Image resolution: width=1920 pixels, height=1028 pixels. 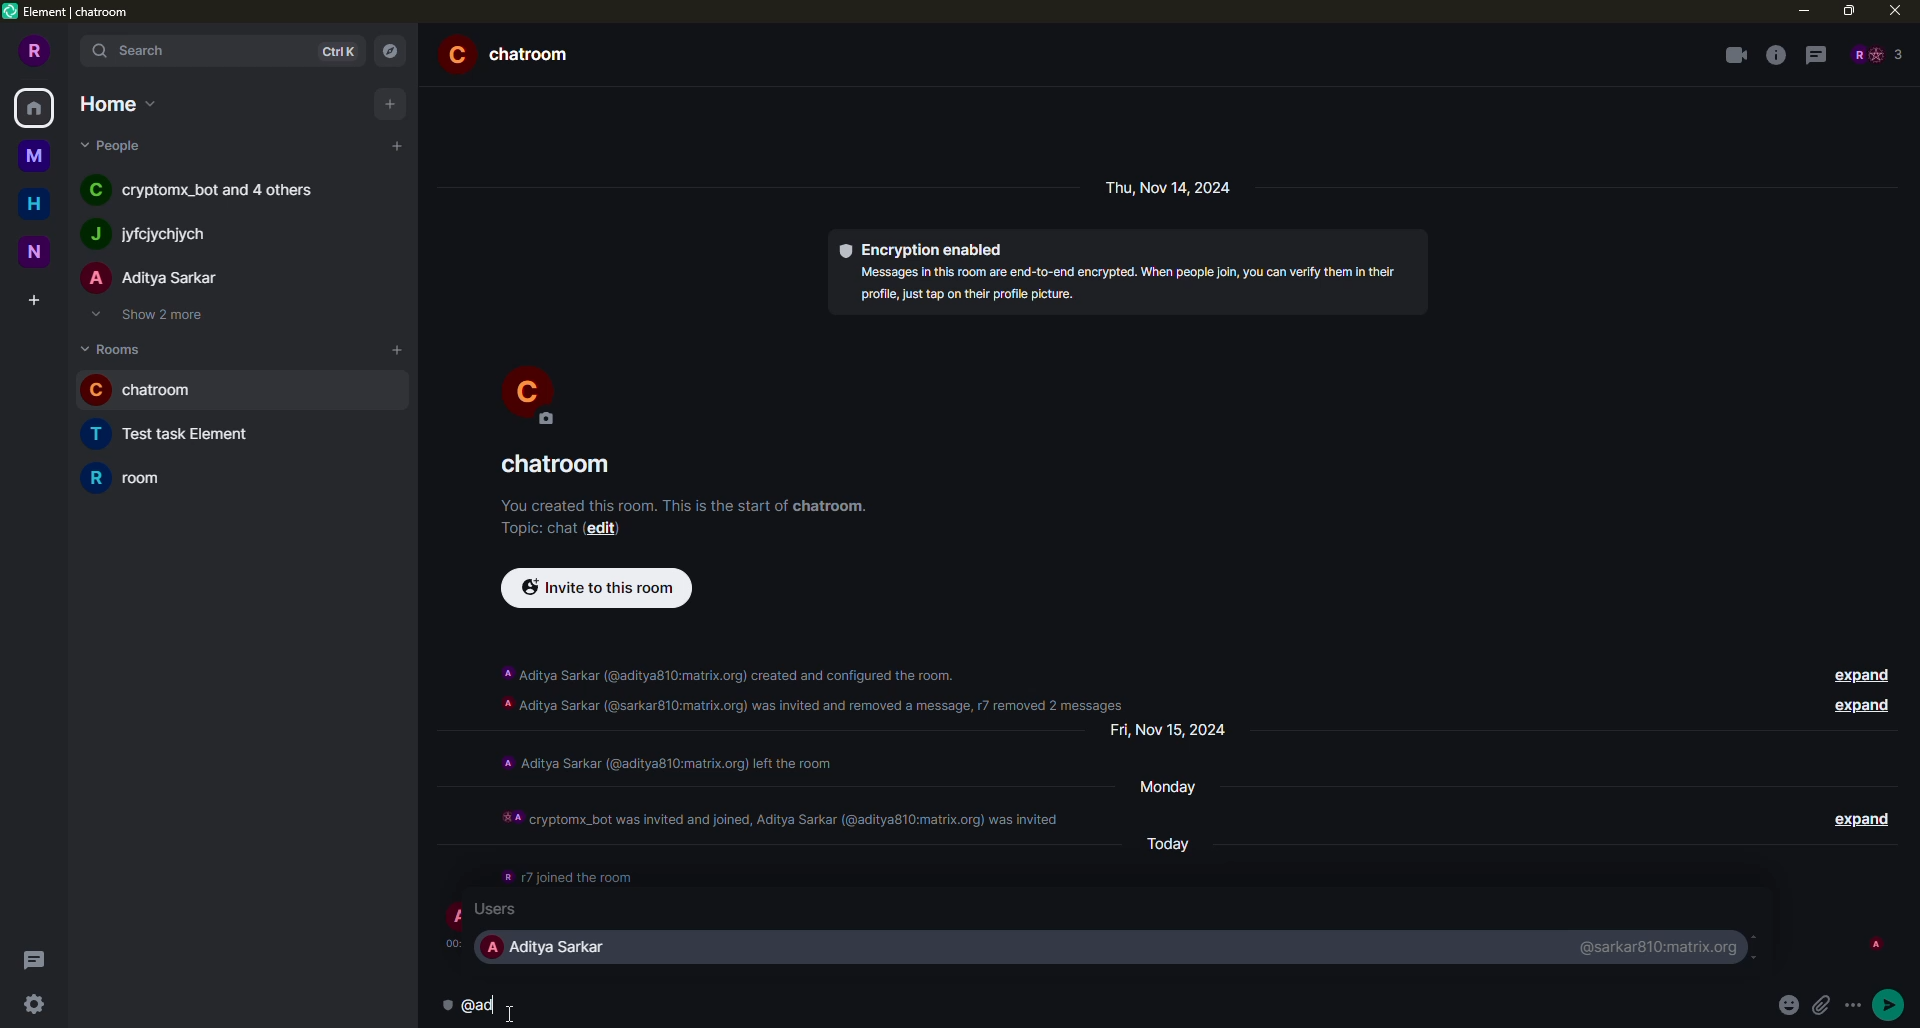 I want to click on people, so click(x=116, y=145).